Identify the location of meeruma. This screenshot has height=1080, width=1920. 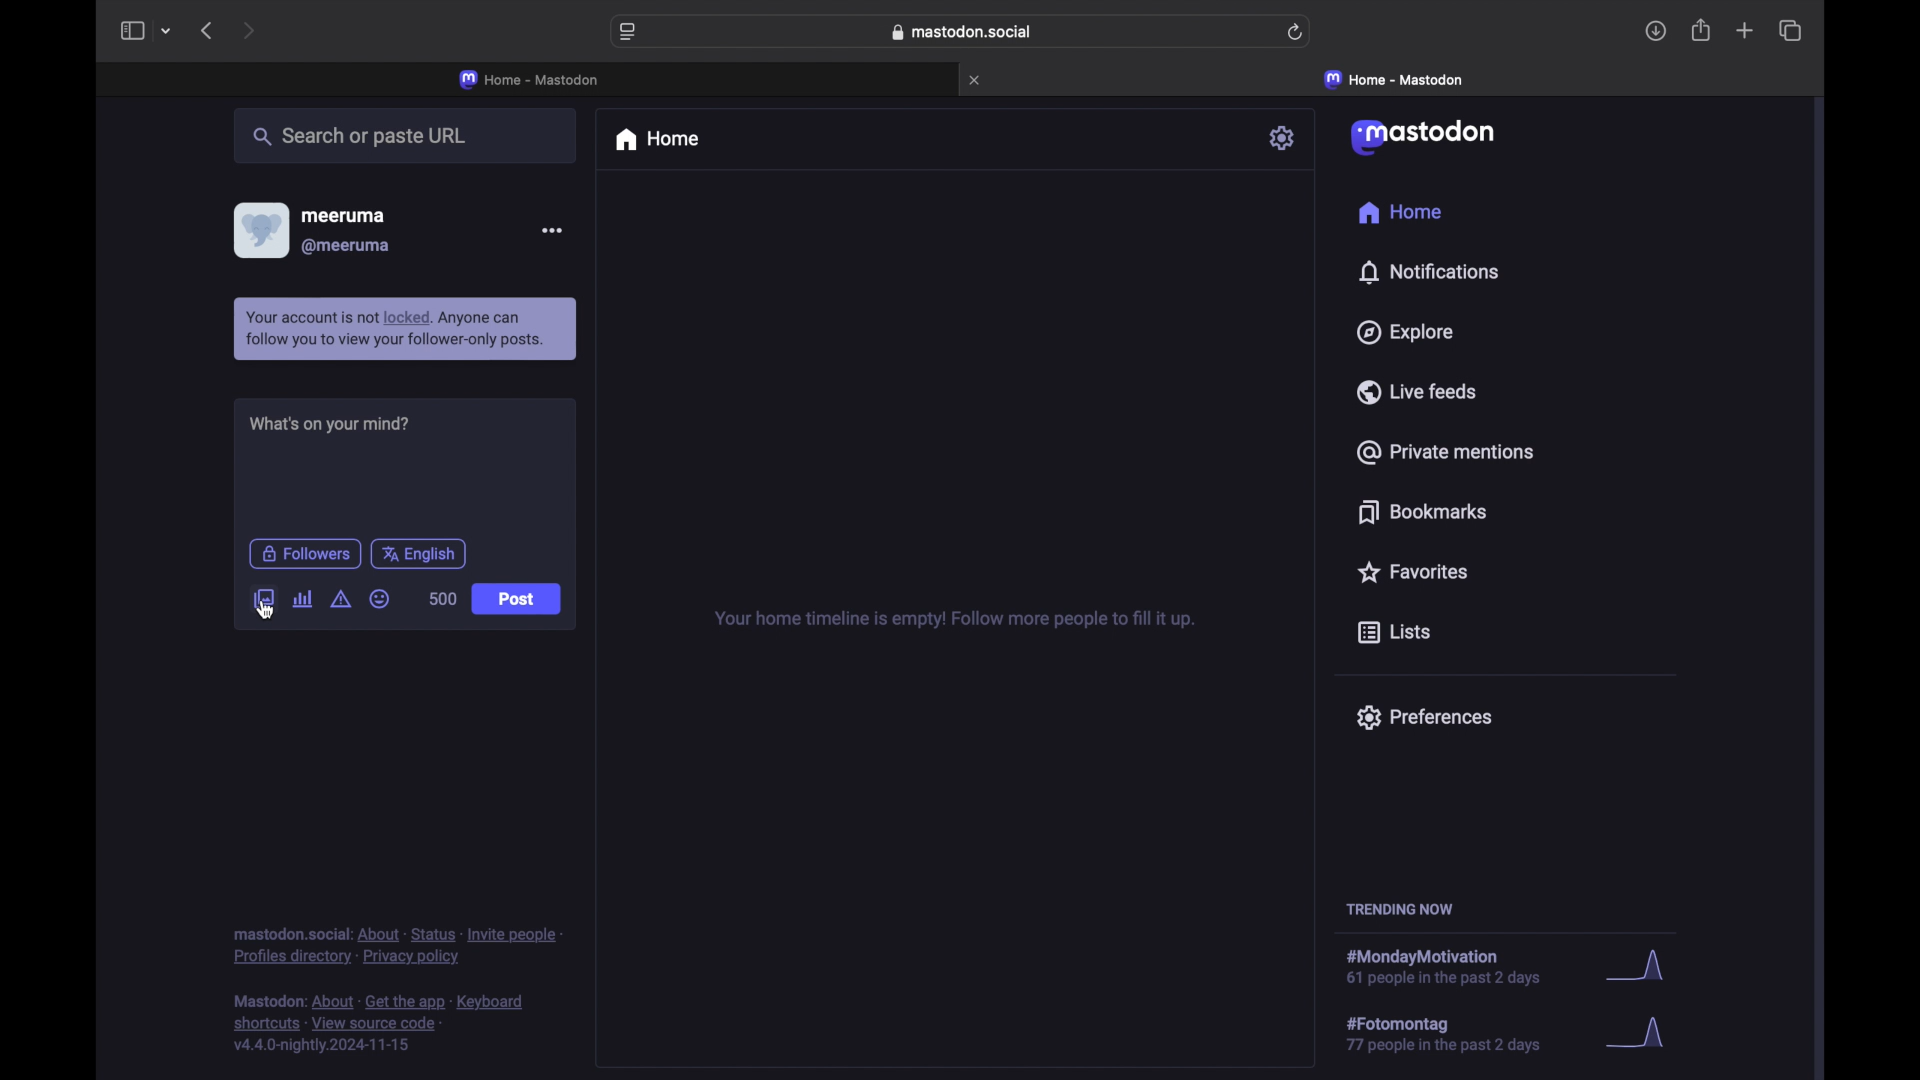
(348, 216).